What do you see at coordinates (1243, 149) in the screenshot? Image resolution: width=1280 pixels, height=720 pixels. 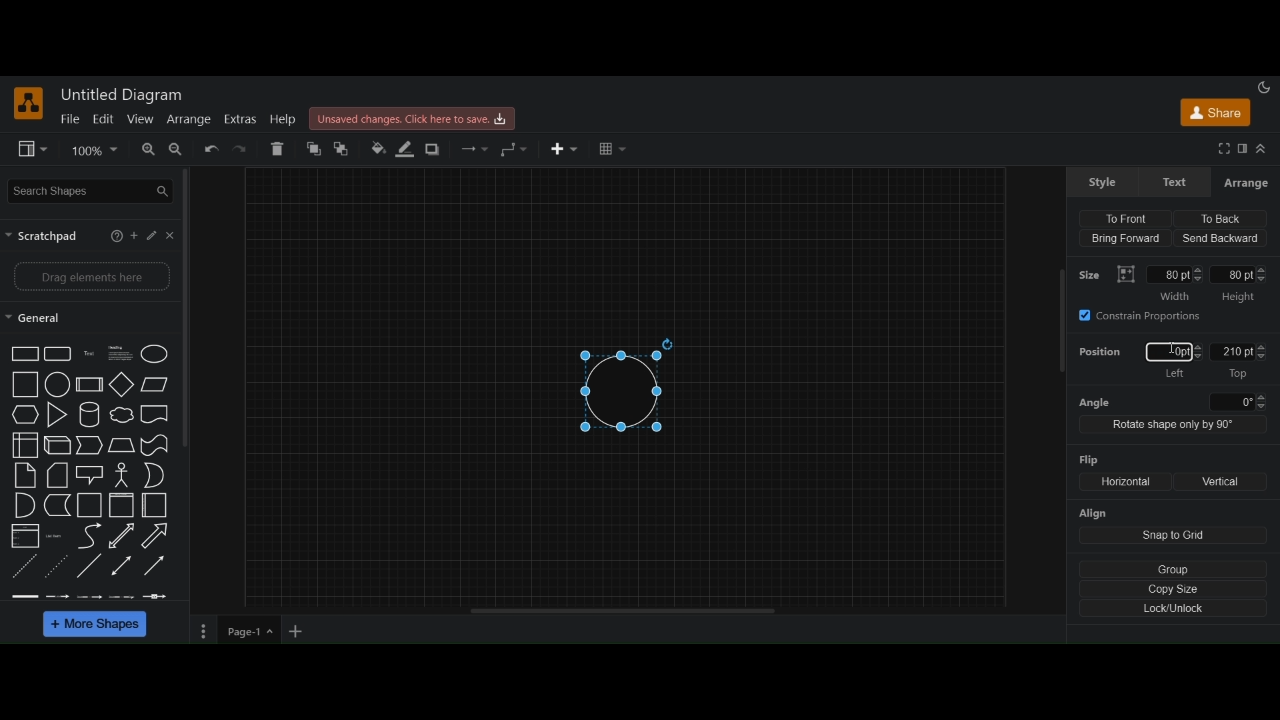 I see `format` at bounding box center [1243, 149].